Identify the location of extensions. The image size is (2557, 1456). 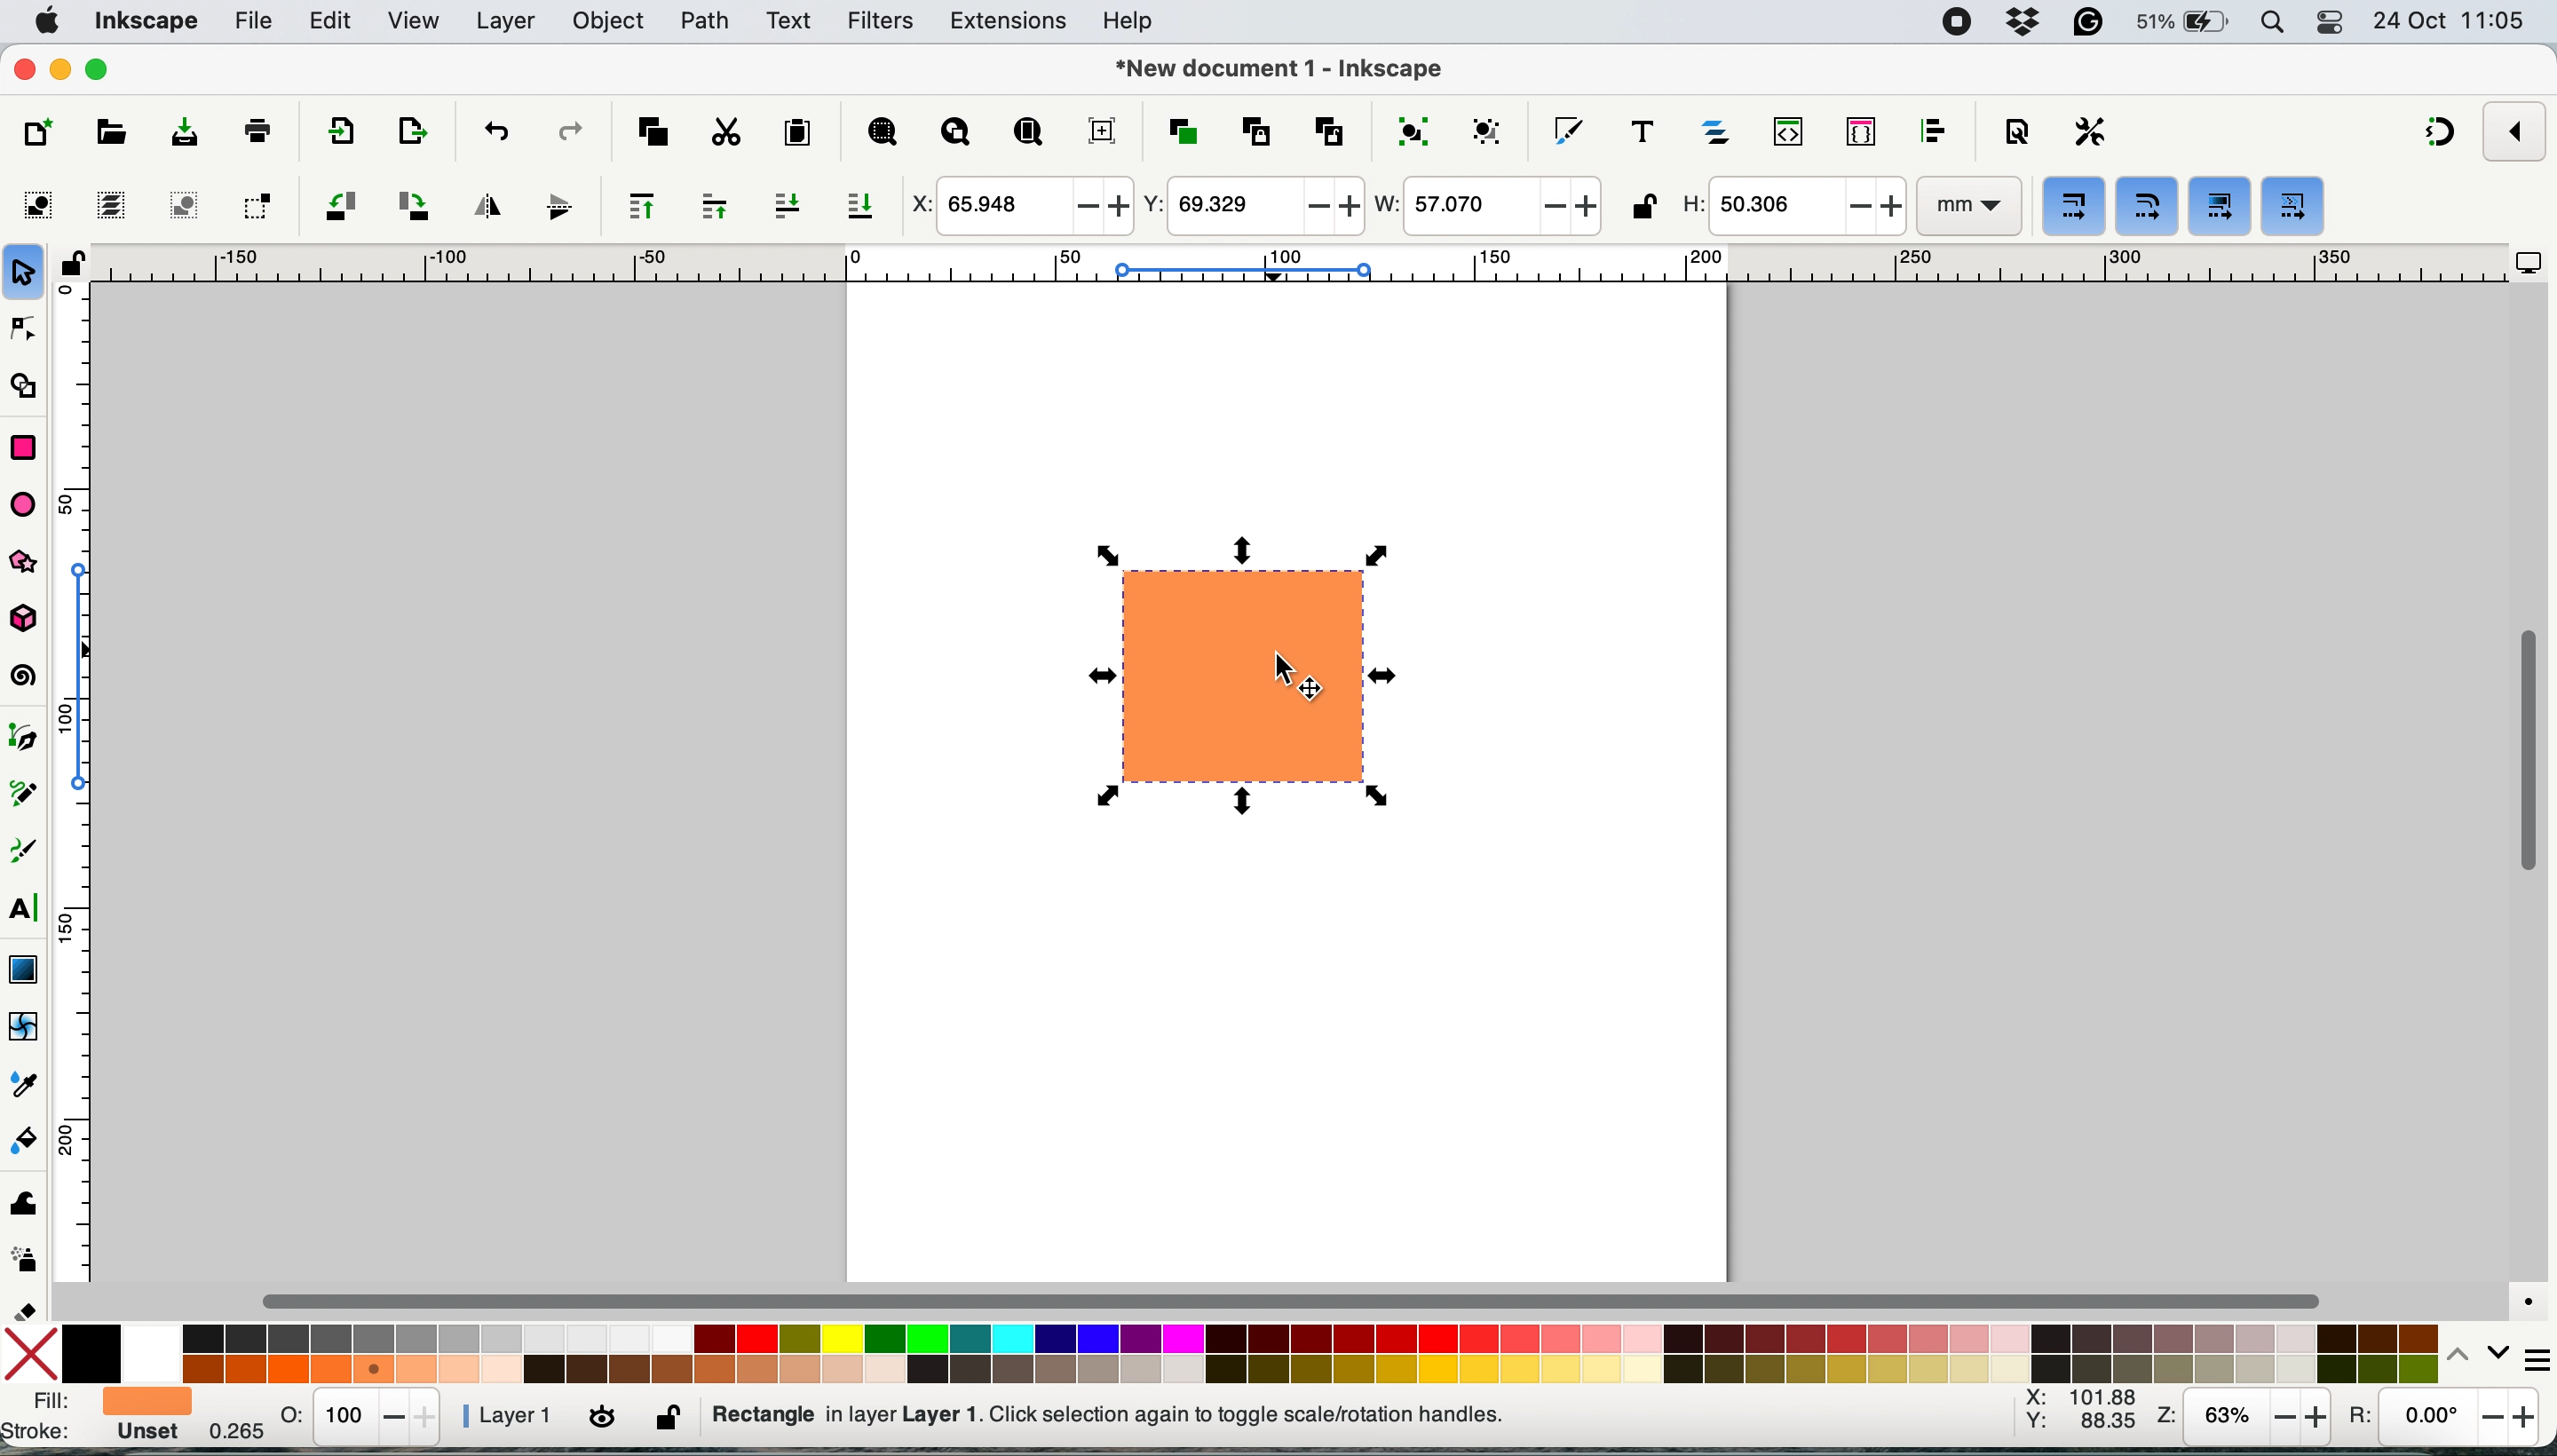
(1011, 22).